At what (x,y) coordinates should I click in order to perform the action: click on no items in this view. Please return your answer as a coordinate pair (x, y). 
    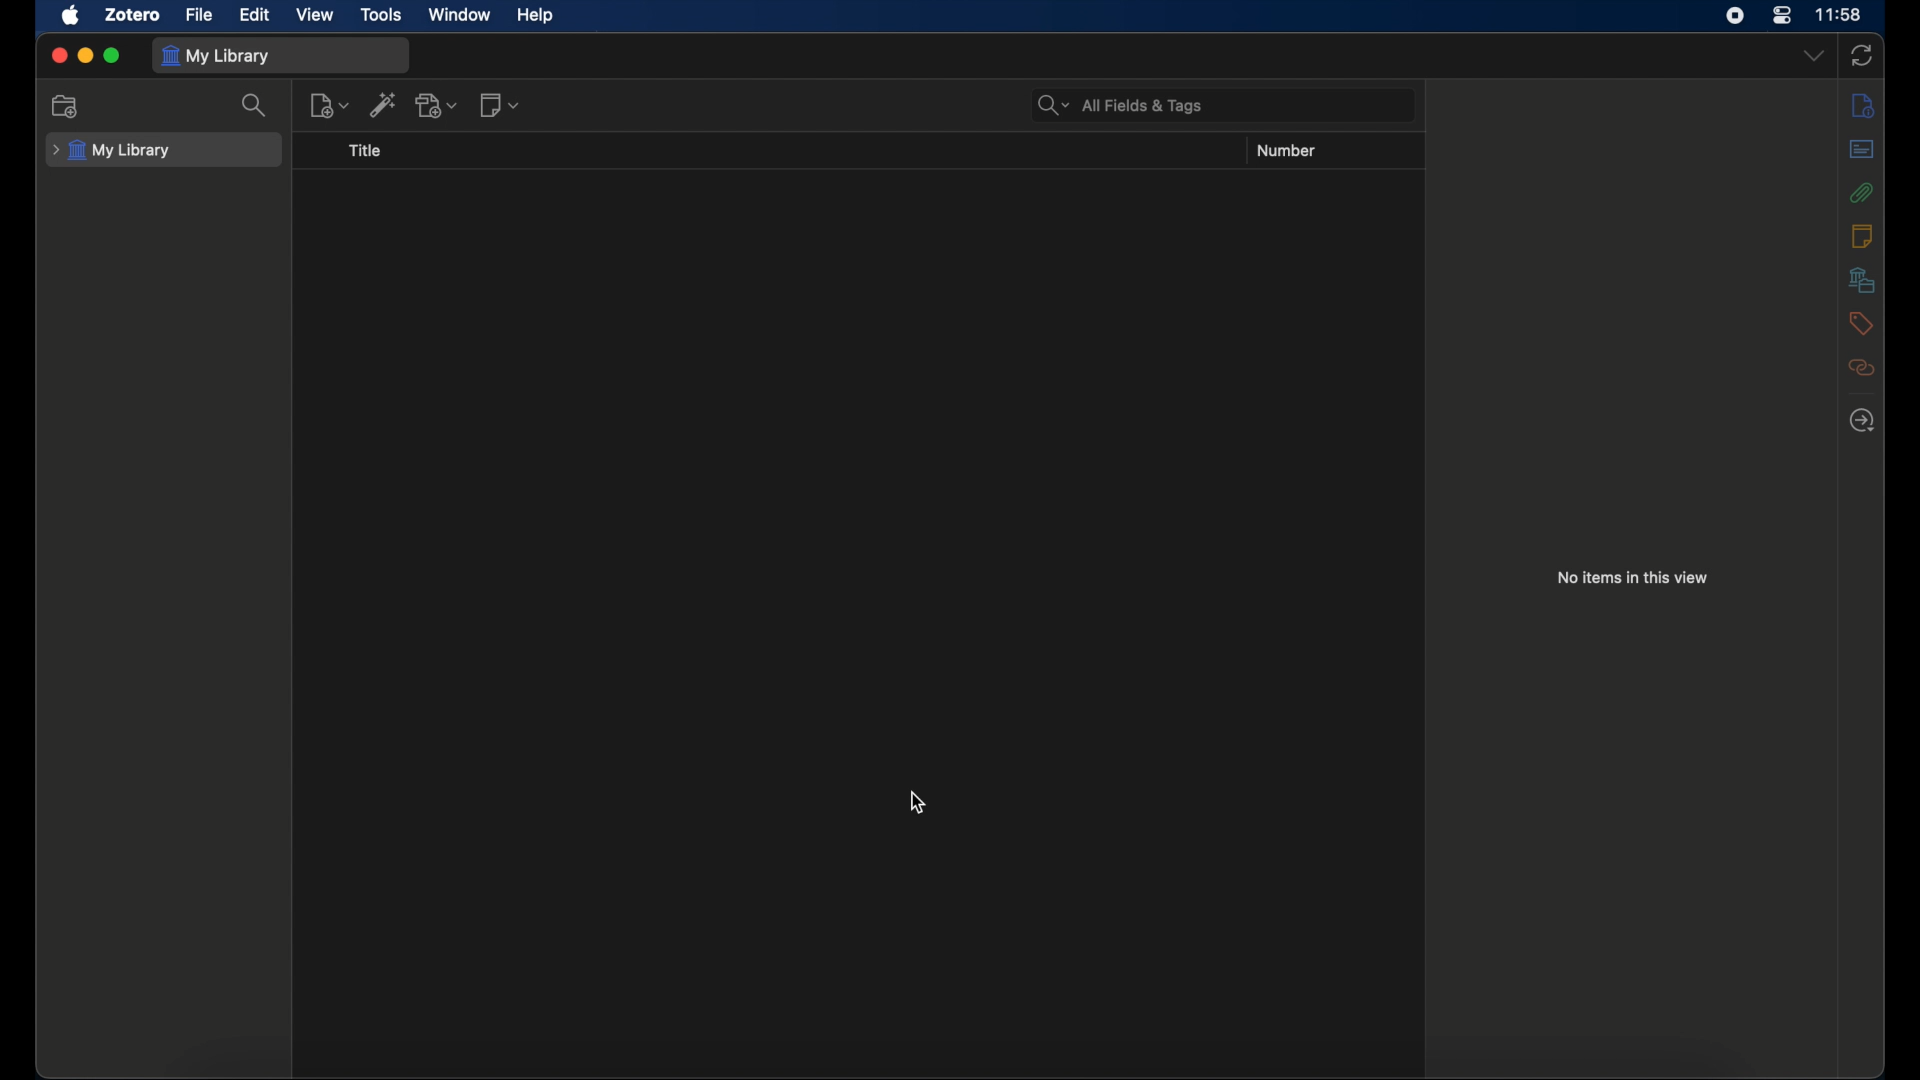
    Looking at the image, I should click on (1636, 578).